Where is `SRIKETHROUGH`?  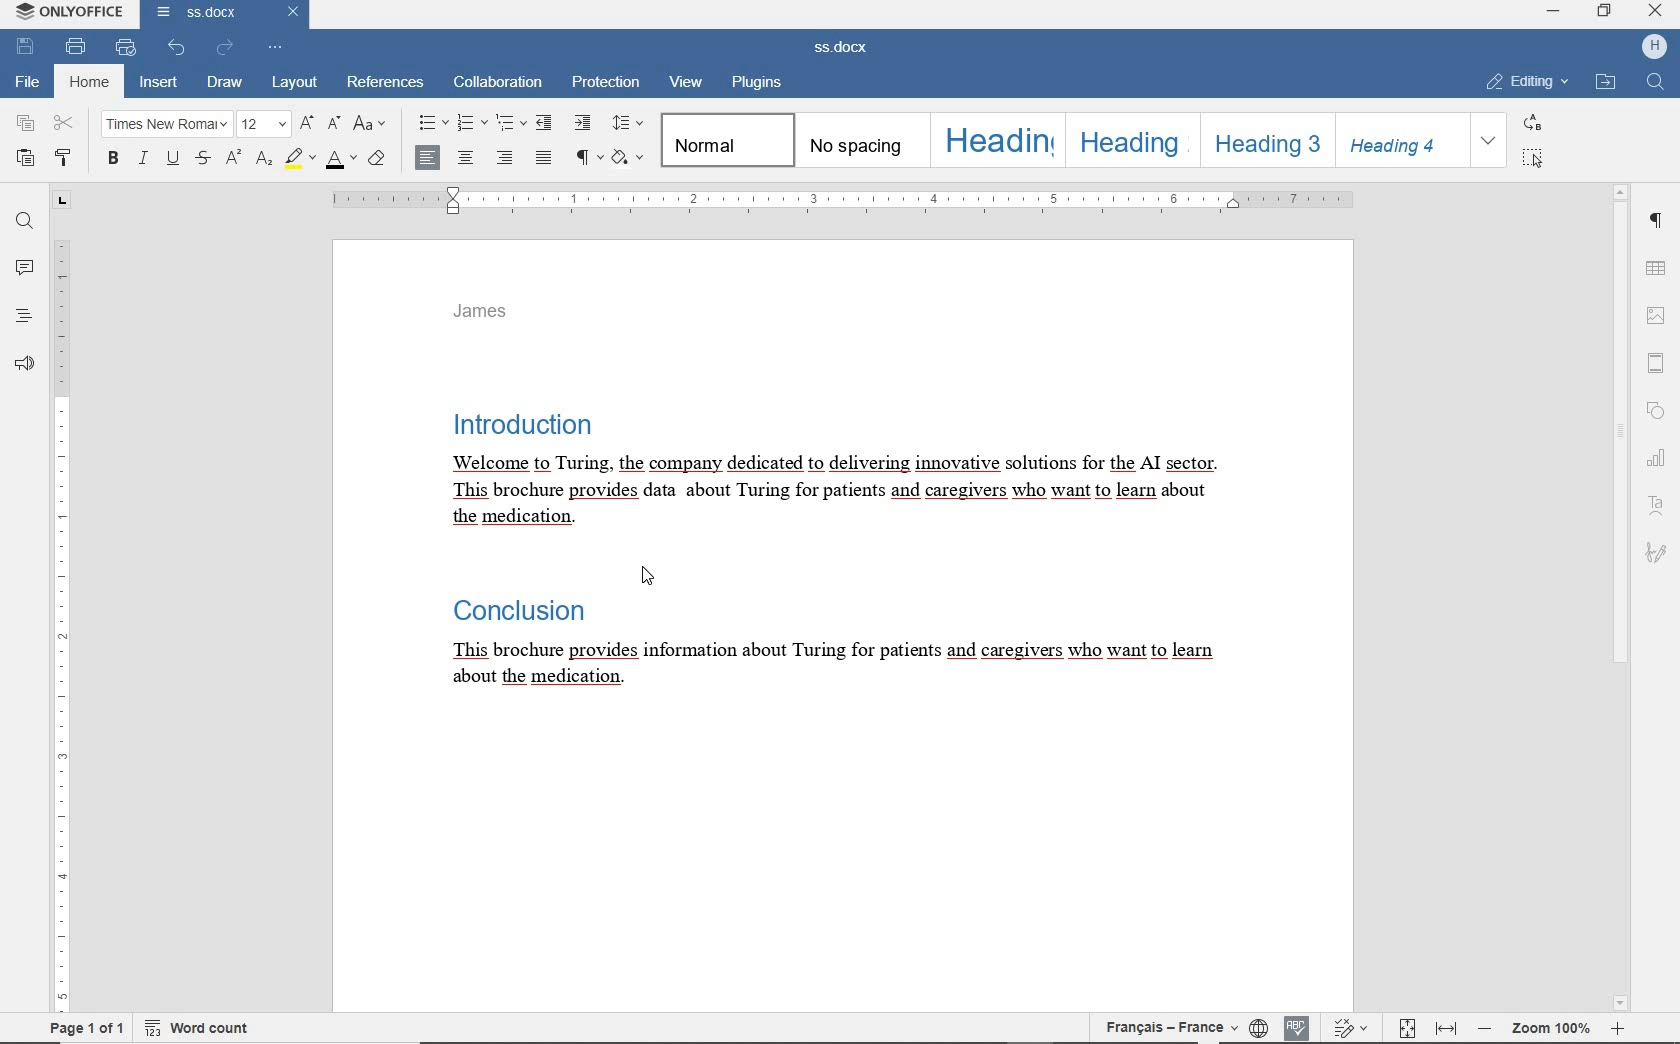 SRIKETHROUGH is located at coordinates (202, 160).